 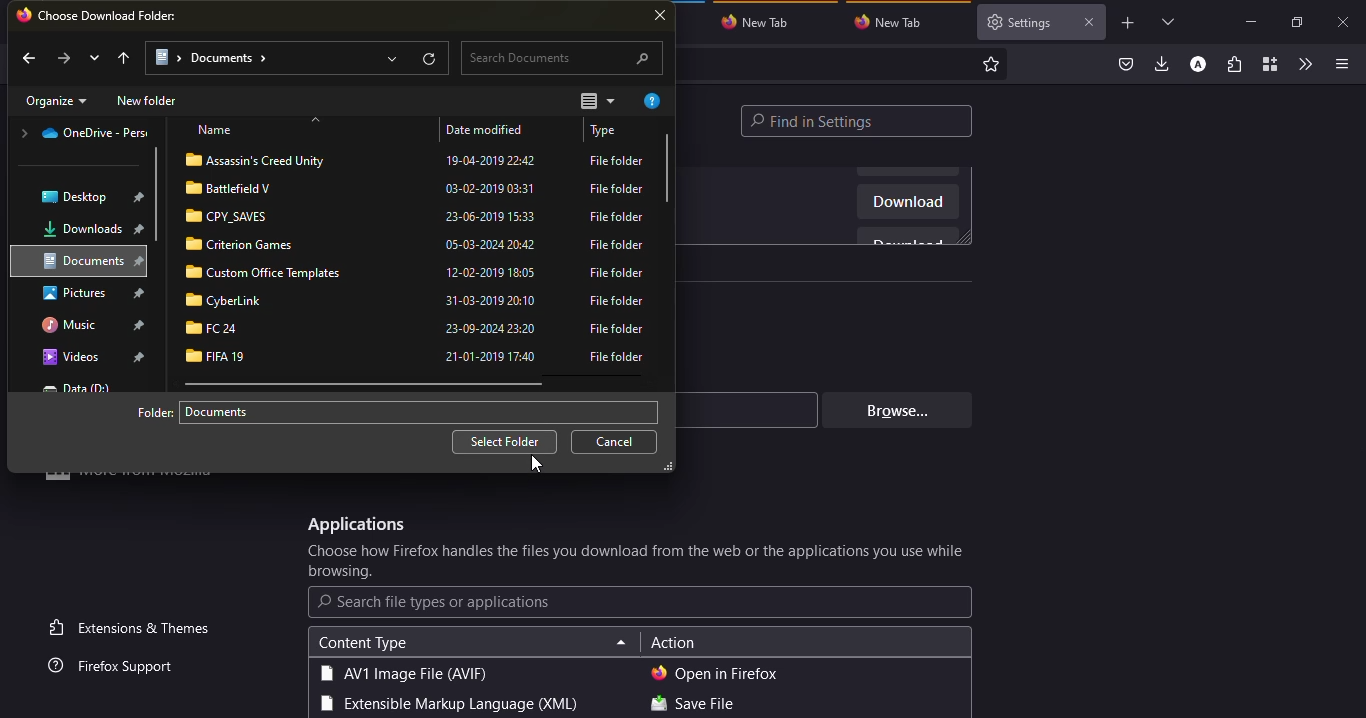 I want to click on action, so click(x=673, y=644).